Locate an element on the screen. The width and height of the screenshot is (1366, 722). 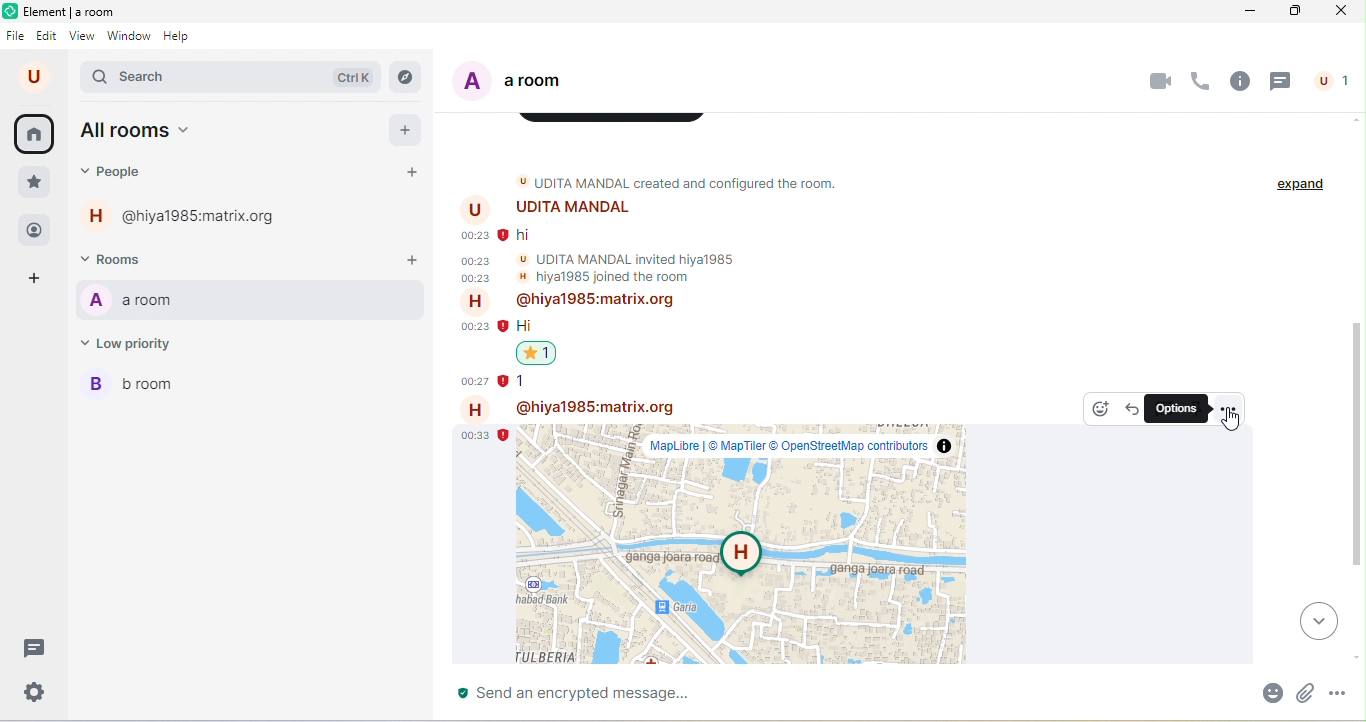
title is located at coordinates (59, 12).